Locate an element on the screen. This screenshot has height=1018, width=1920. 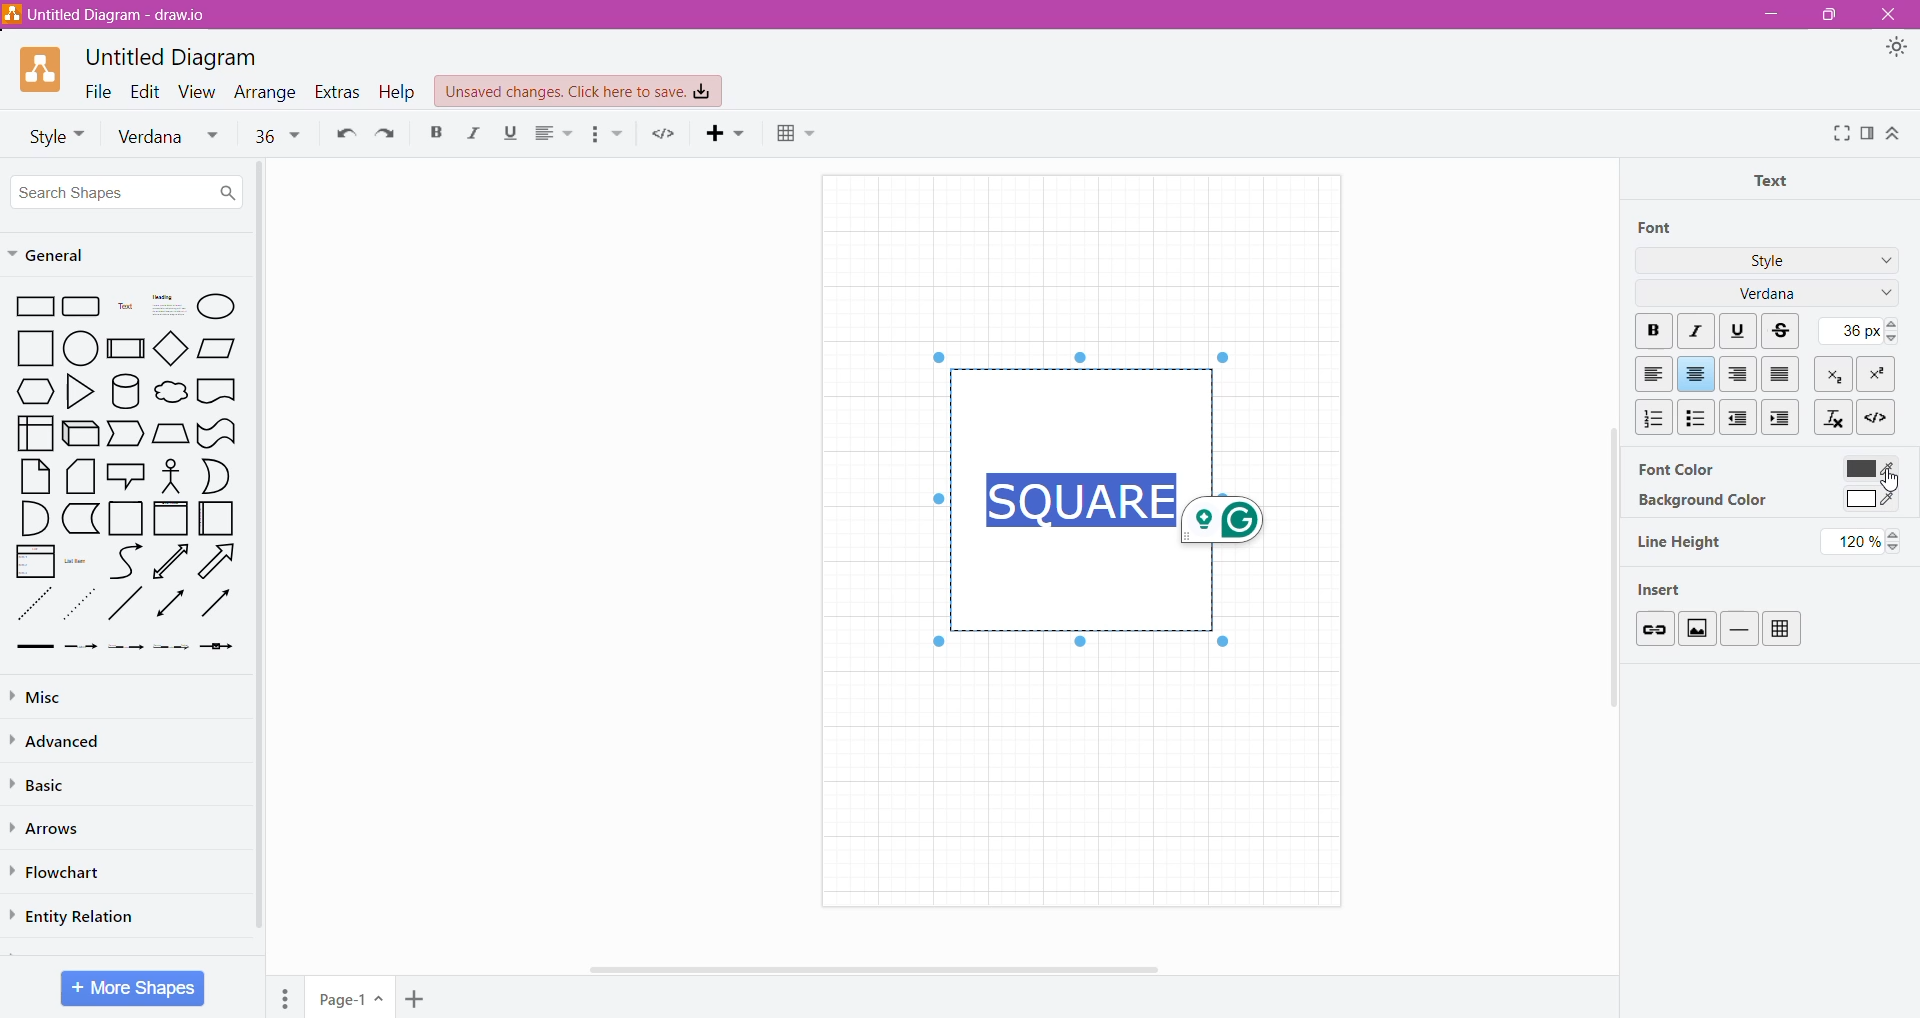
Add Pages is located at coordinates (417, 1000).